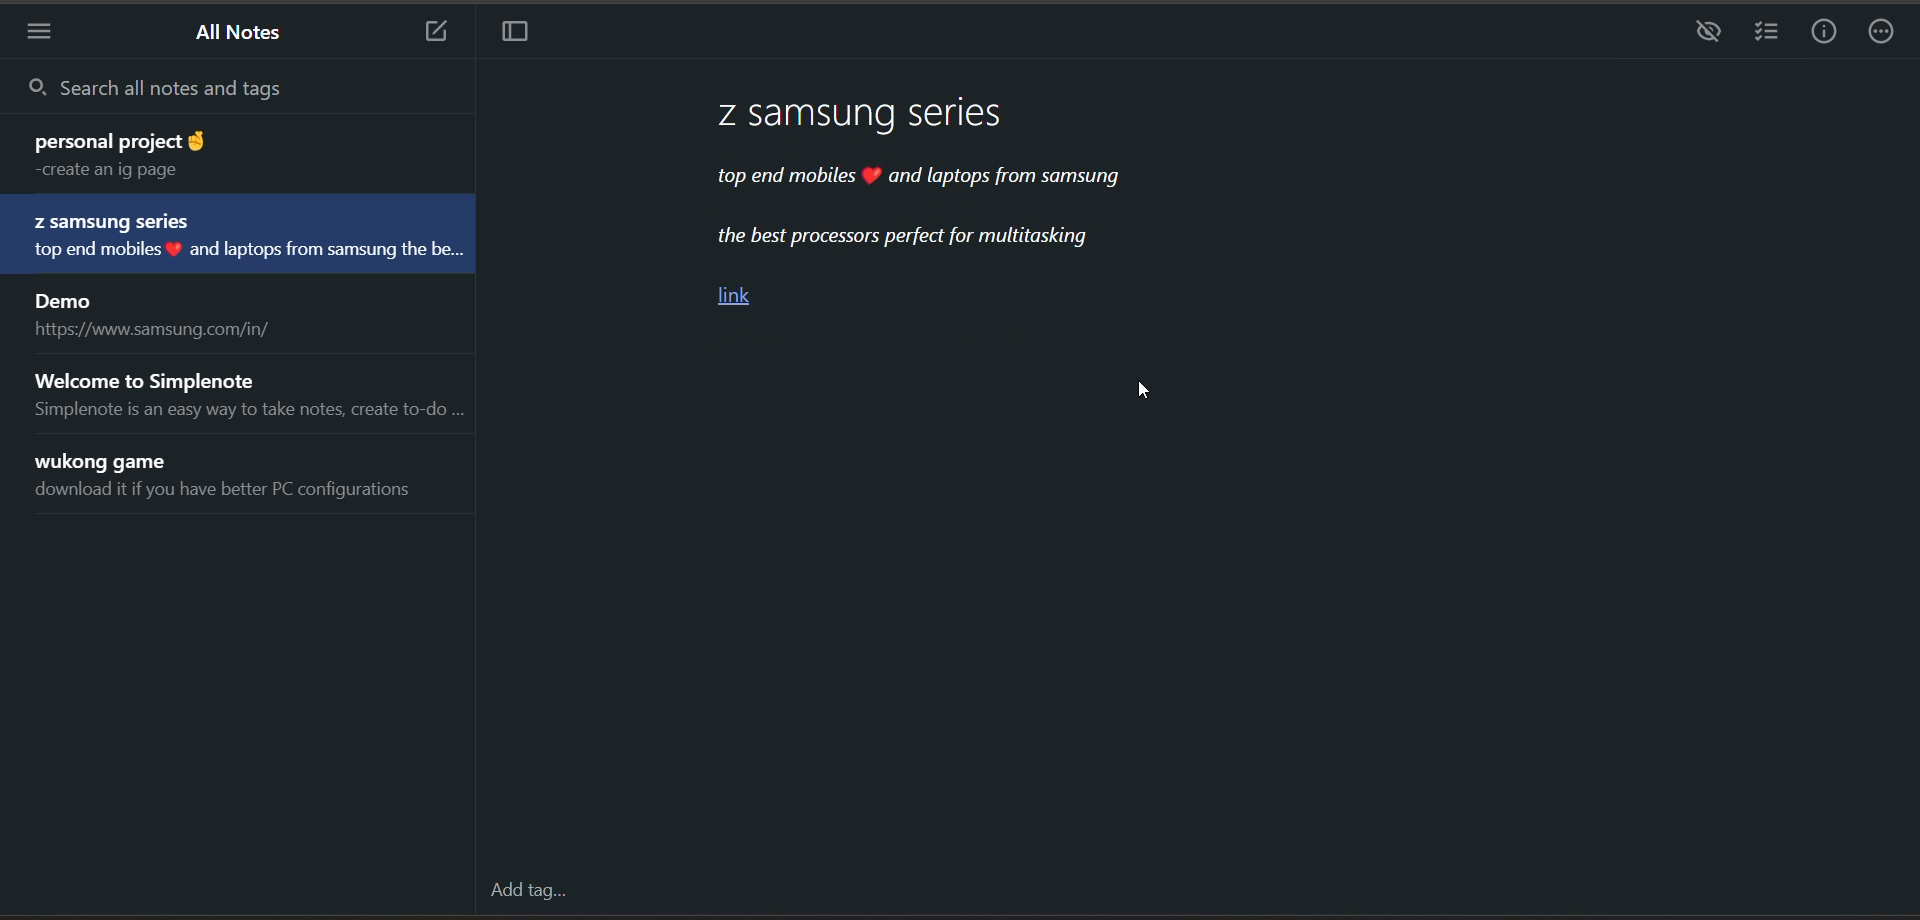 Image resolution: width=1920 pixels, height=920 pixels. What do you see at coordinates (435, 32) in the screenshot?
I see `new note` at bounding box center [435, 32].